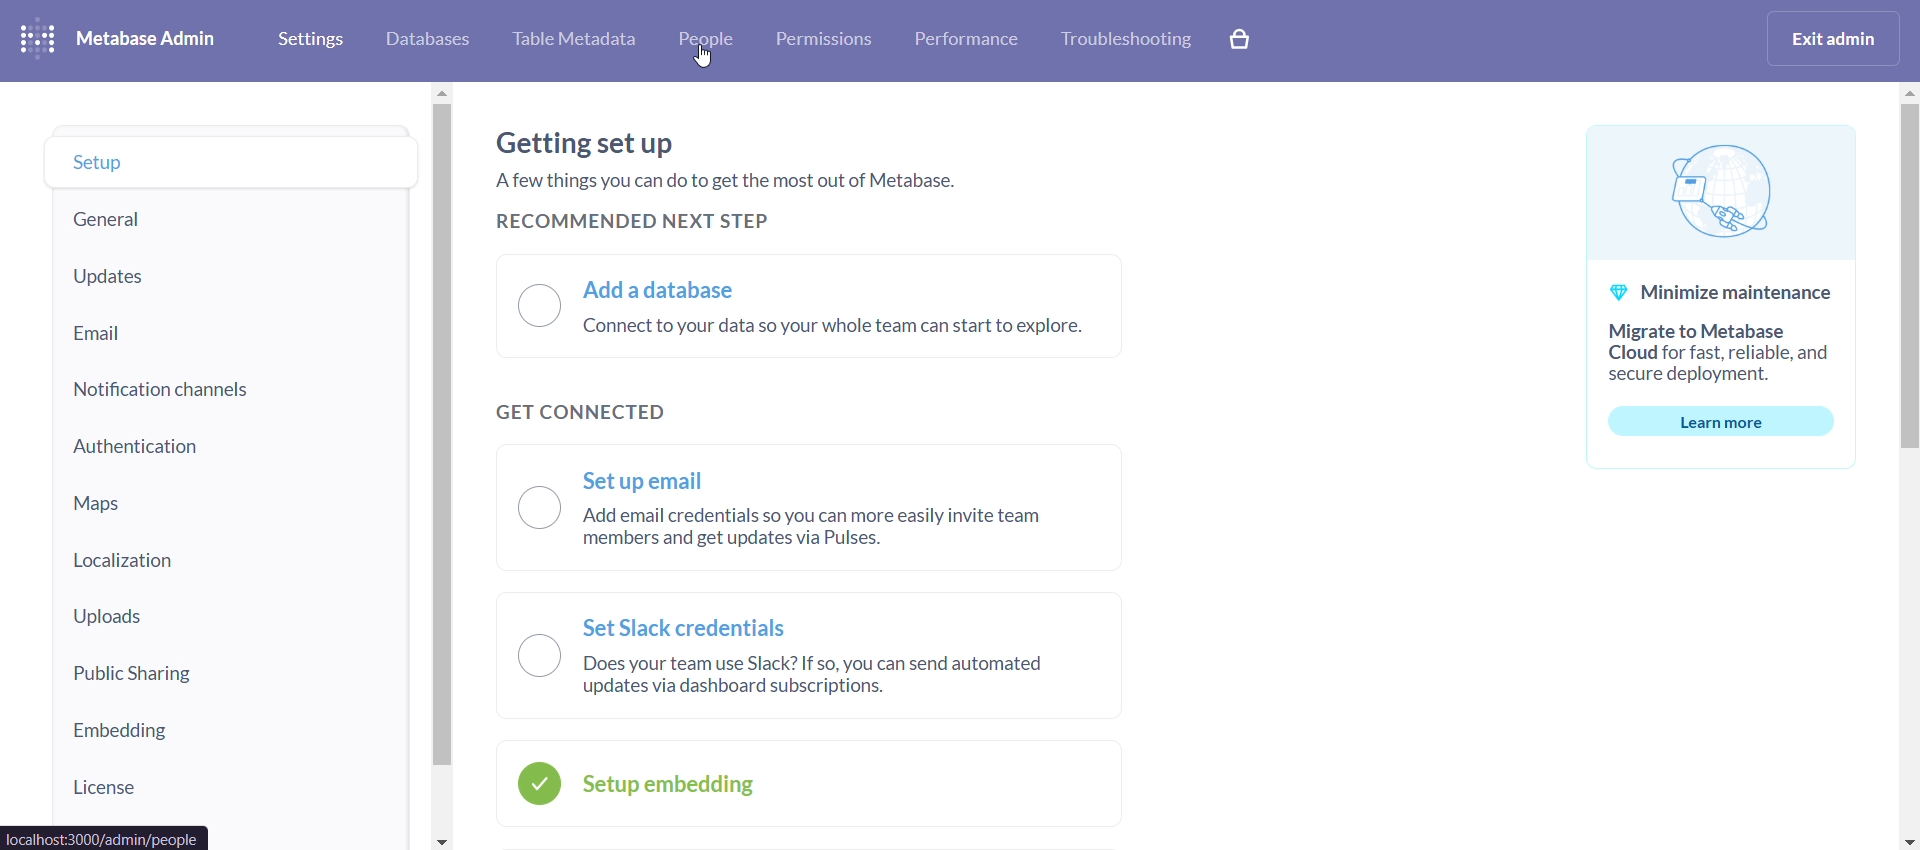  I want to click on exit admin, so click(1837, 38).